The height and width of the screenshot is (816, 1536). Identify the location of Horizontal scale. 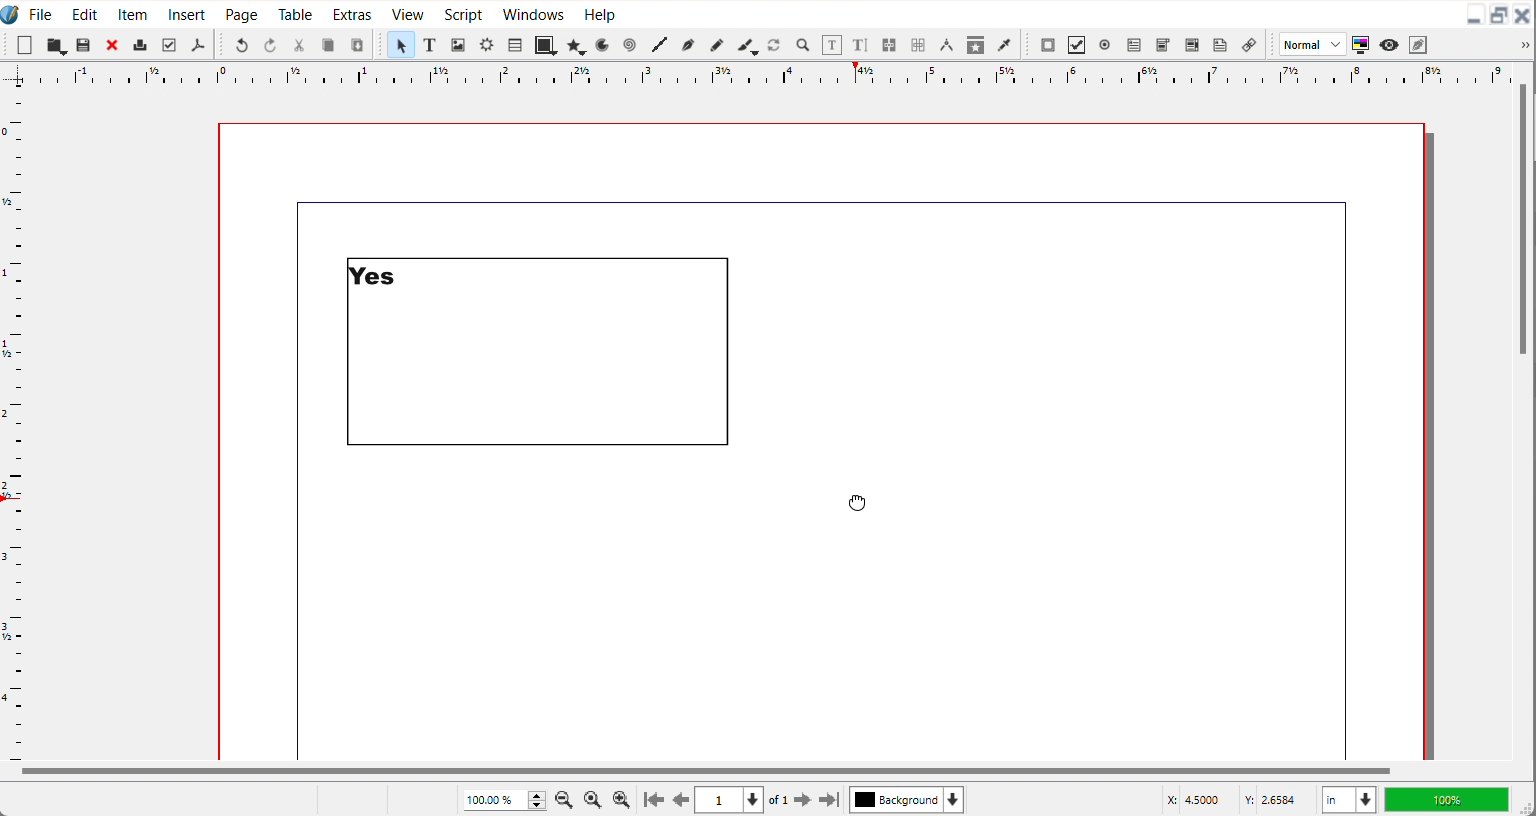
(768, 74).